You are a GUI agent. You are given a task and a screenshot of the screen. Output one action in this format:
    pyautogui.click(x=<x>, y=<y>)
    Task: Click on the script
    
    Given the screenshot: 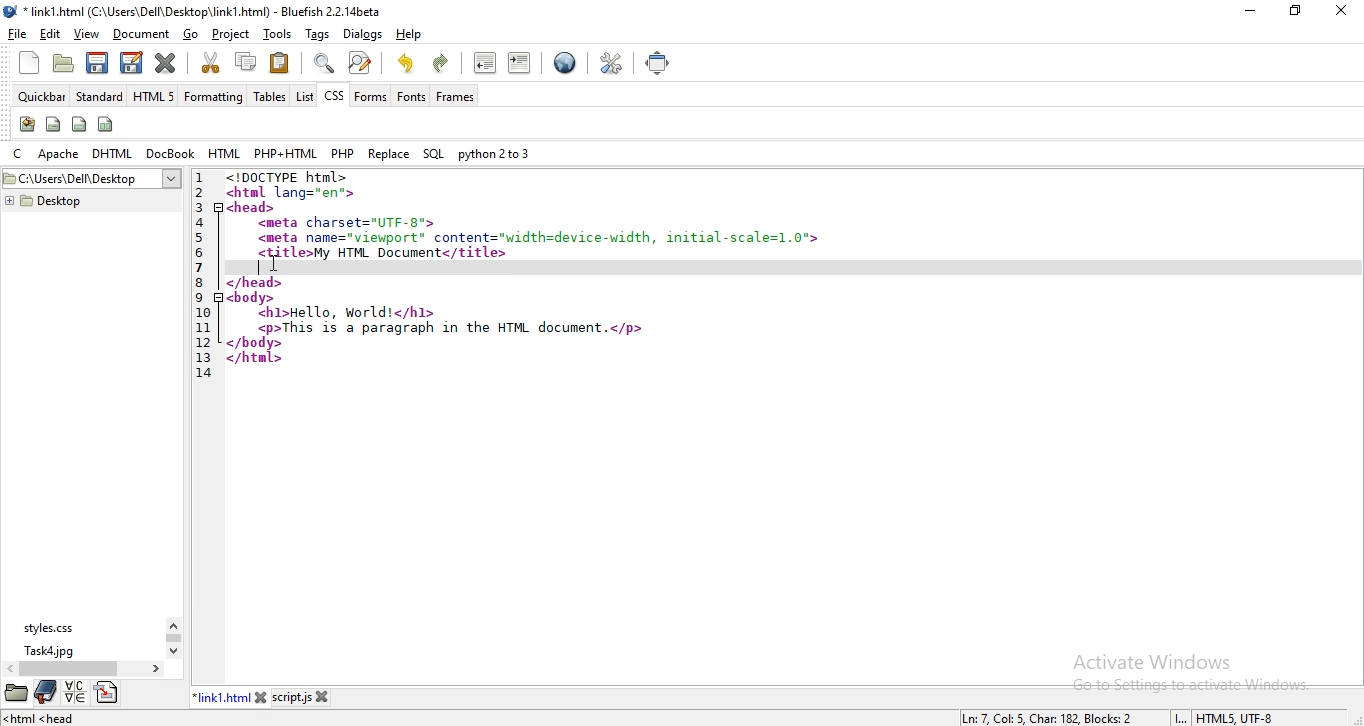 What is the action you would take?
    pyautogui.click(x=292, y=697)
    